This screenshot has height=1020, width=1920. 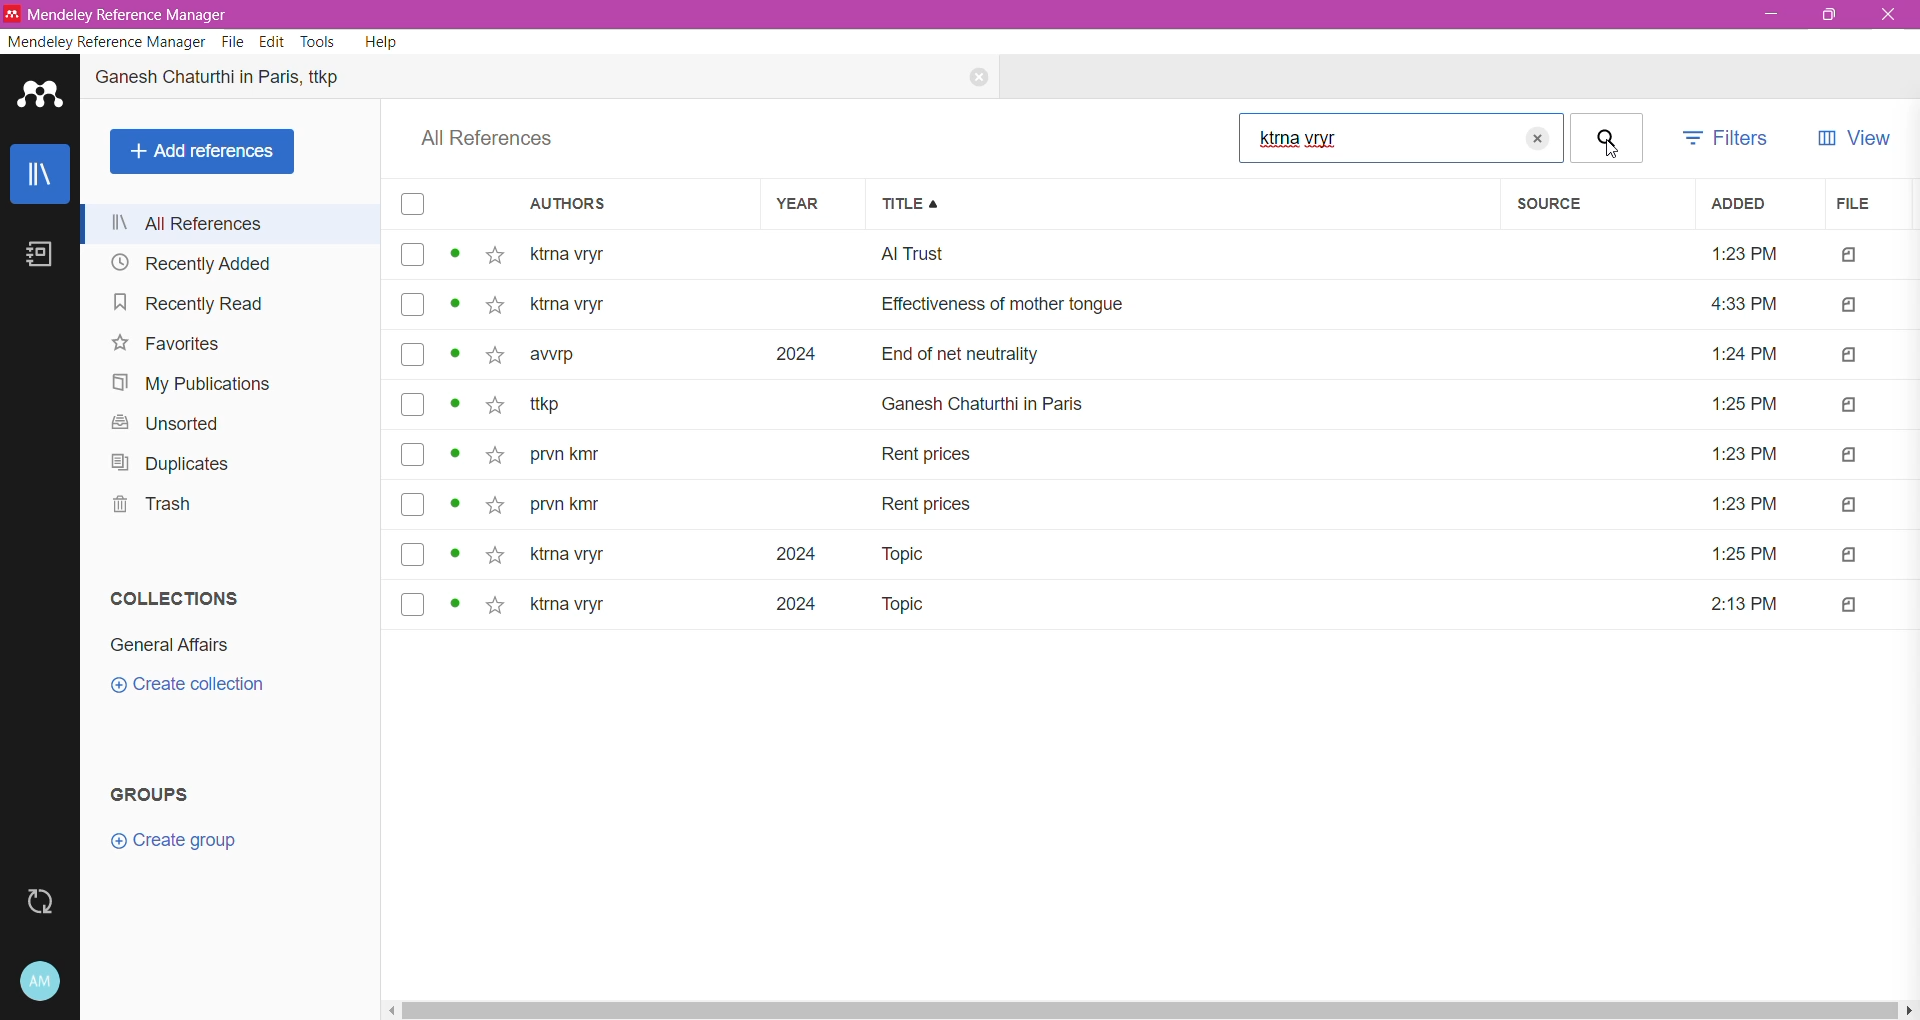 What do you see at coordinates (494, 504) in the screenshot?
I see `add to favorites` at bounding box center [494, 504].